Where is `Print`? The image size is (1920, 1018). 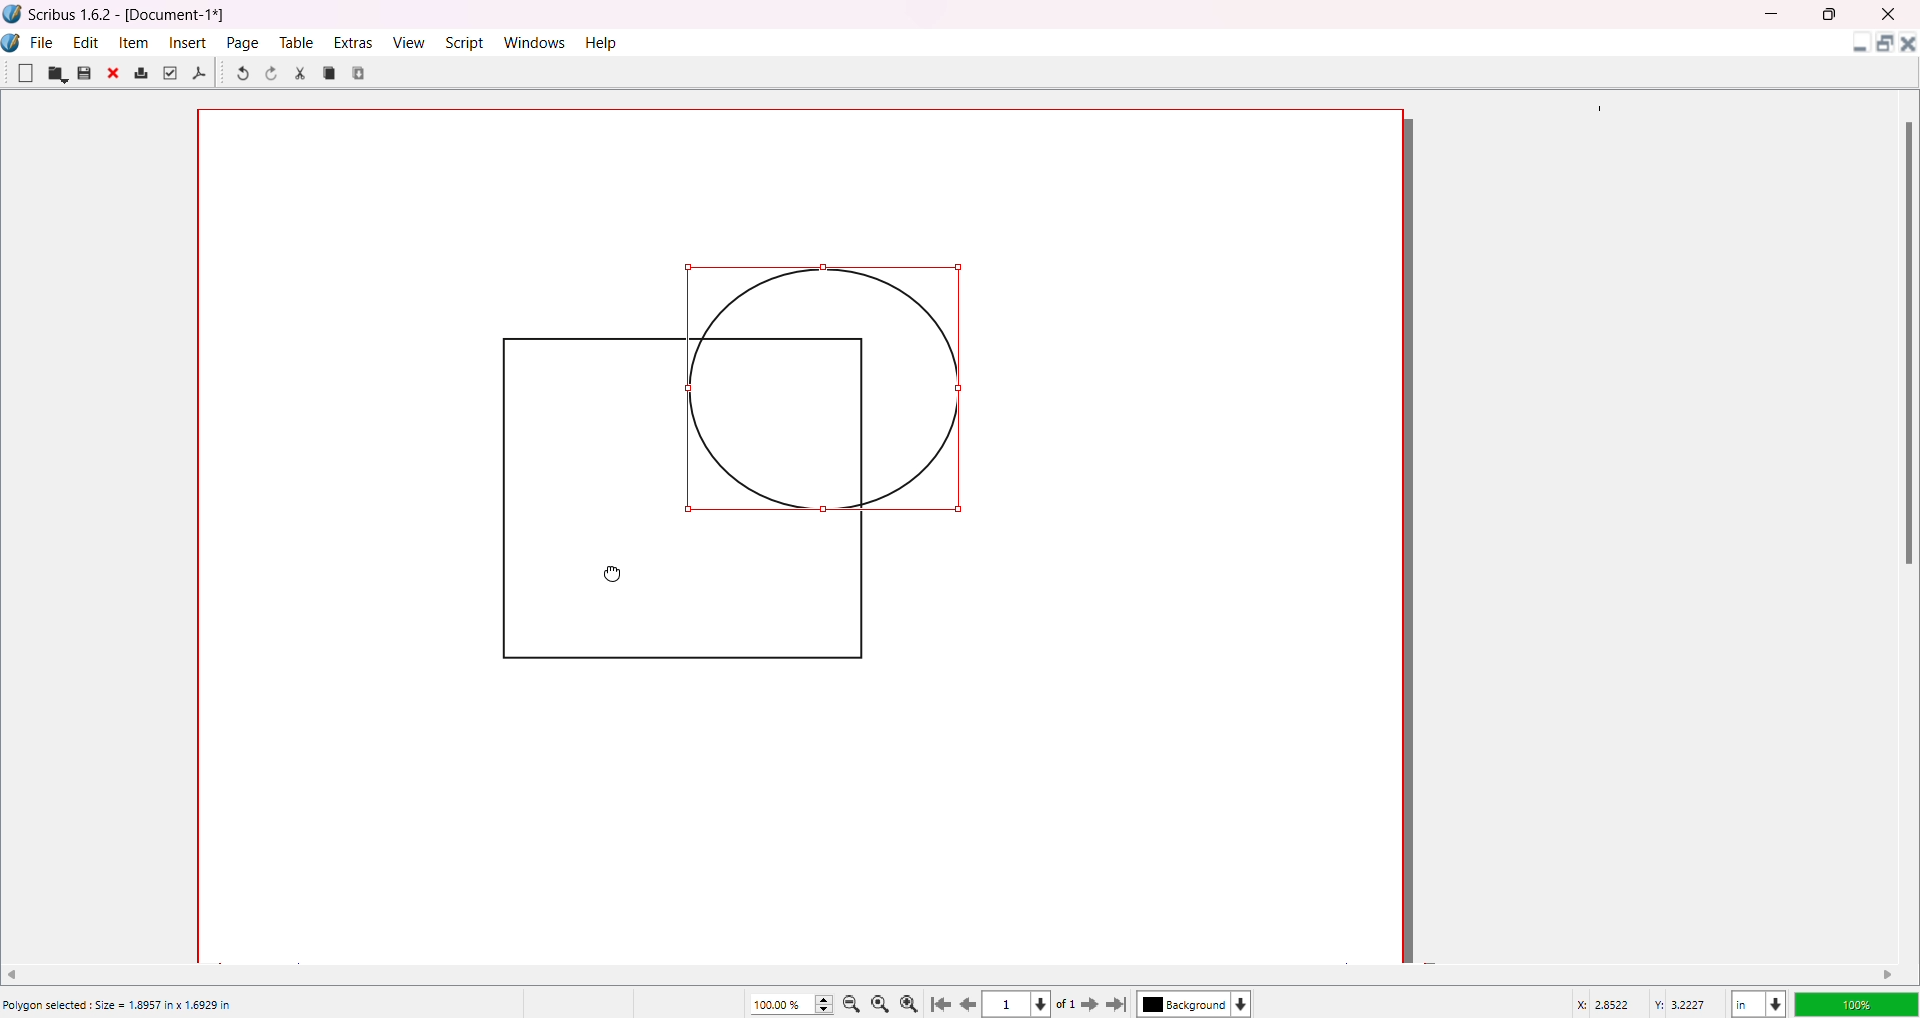
Print is located at coordinates (141, 74).